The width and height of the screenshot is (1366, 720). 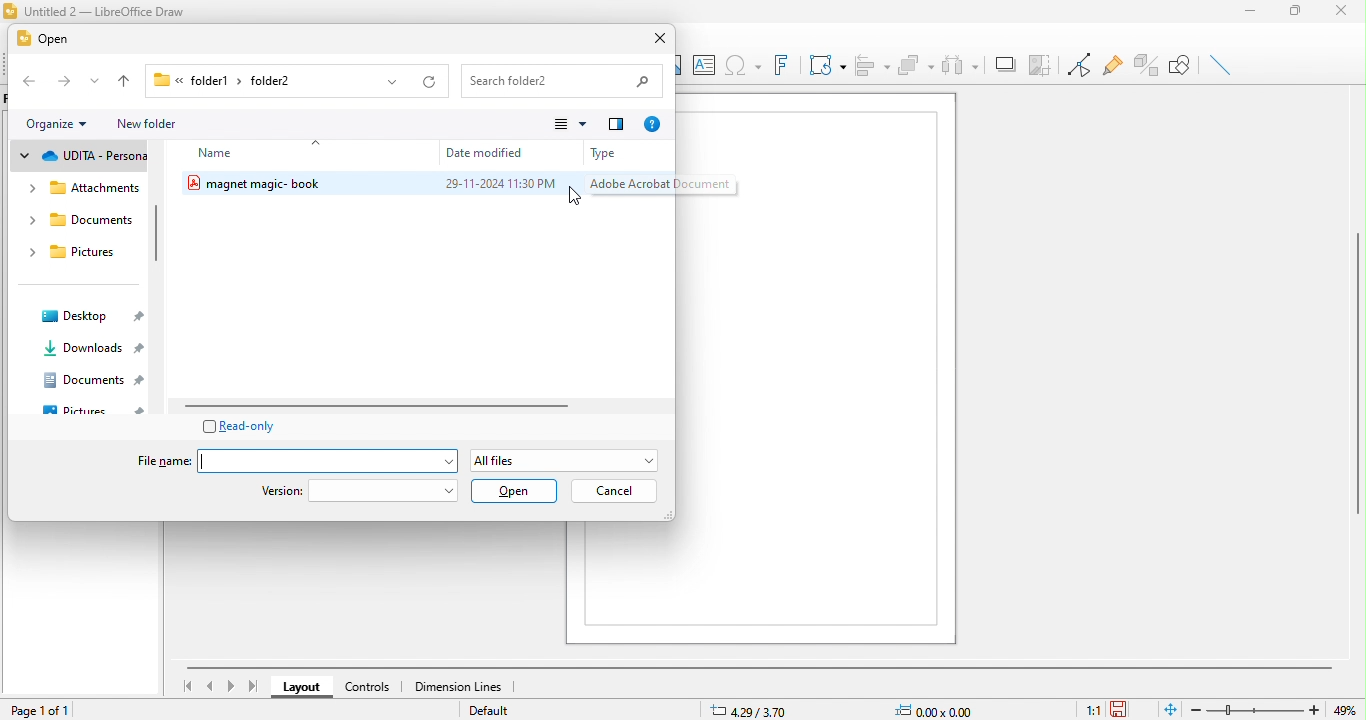 I want to click on Page1, so click(x=814, y=367).